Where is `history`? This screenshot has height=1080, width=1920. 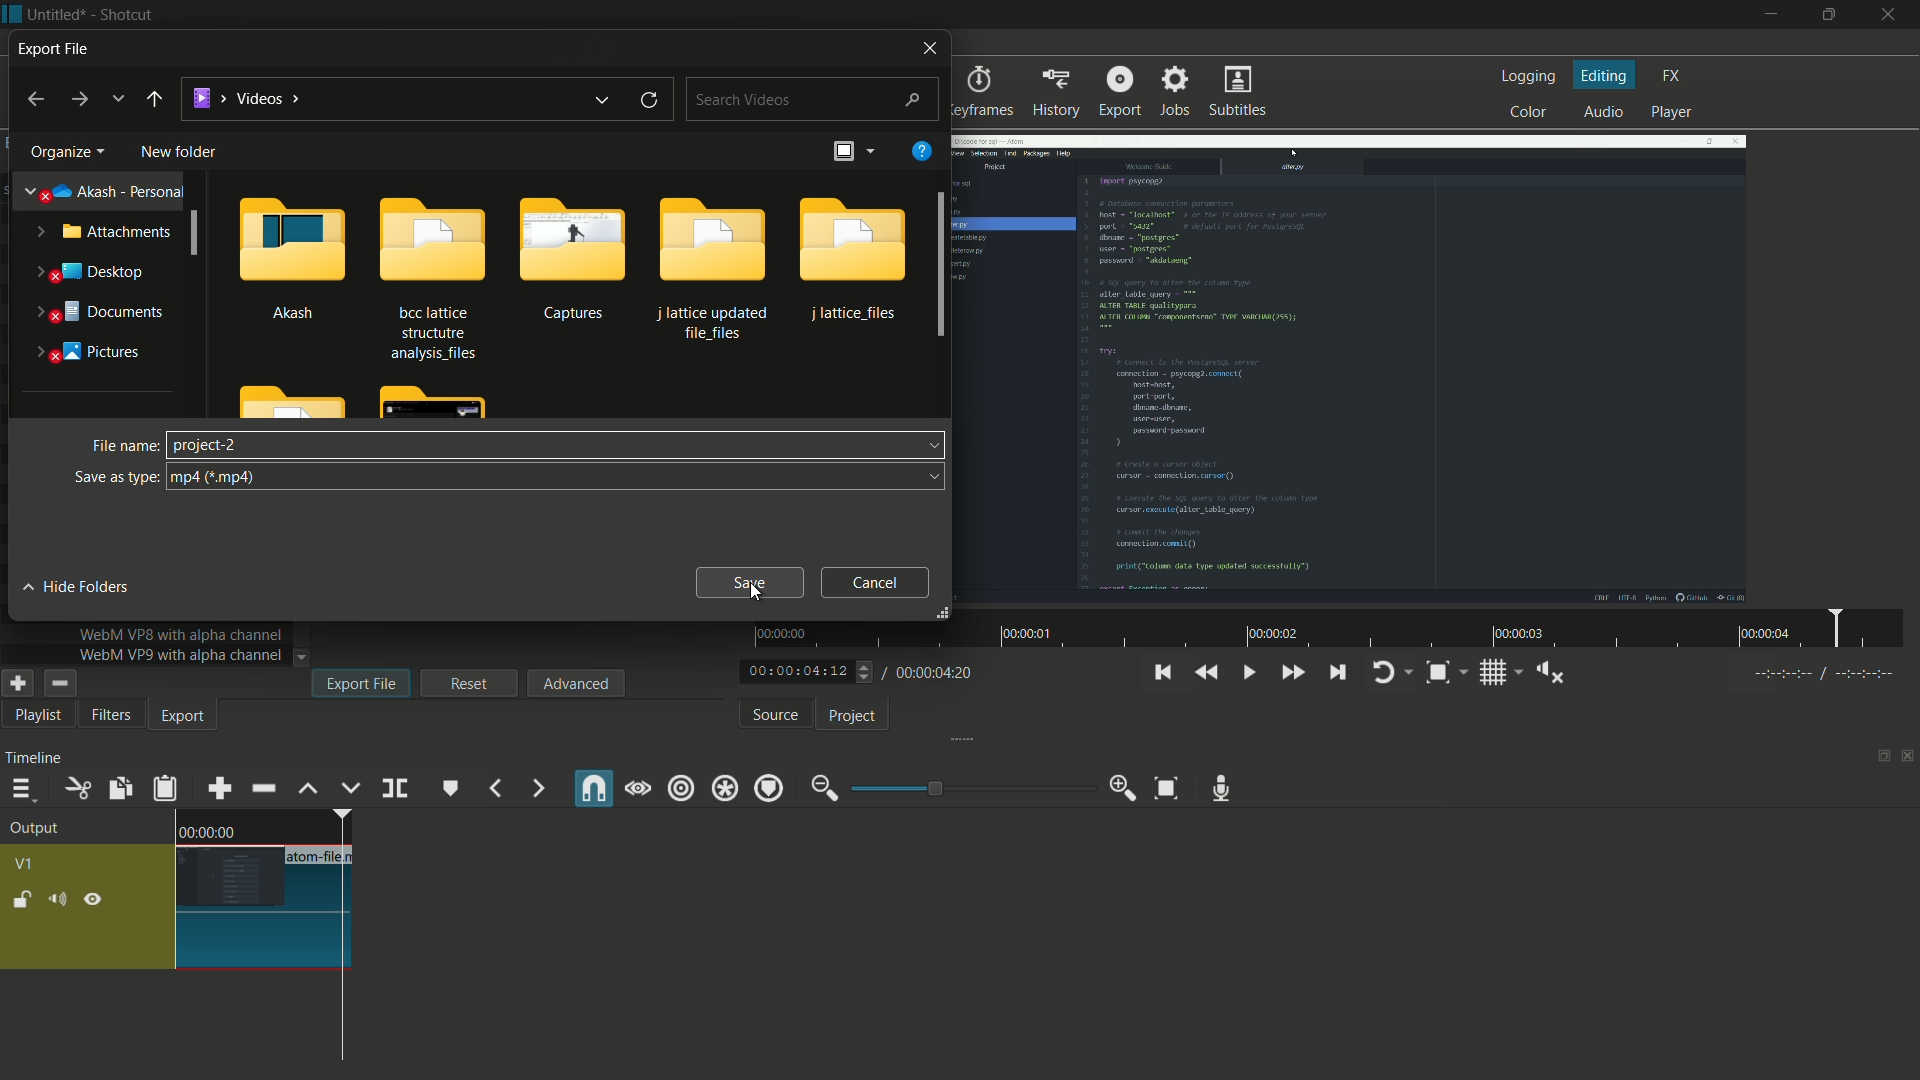 history is located at coordinates (1059, 93).